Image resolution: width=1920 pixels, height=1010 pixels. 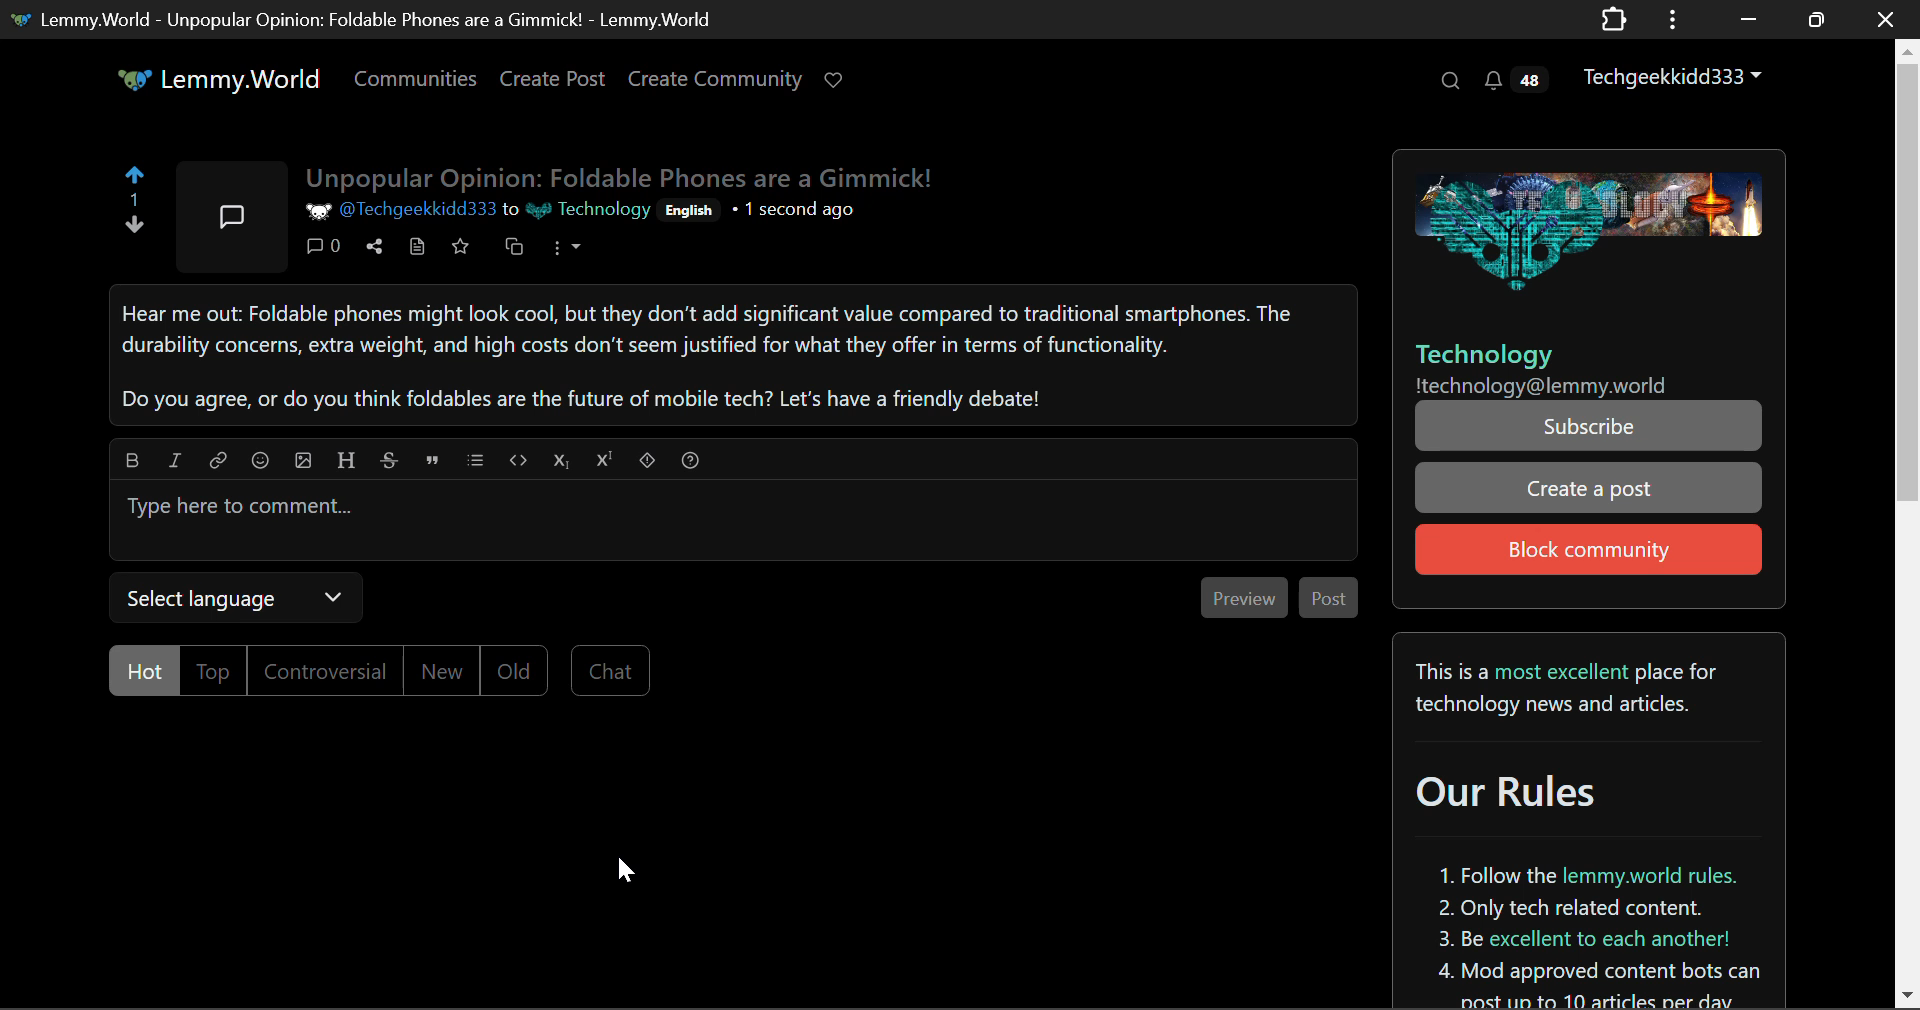 What do you see at coordinates (715, 82) in the screenshot?
I see `Create Community` at bounding box center [715, 82].